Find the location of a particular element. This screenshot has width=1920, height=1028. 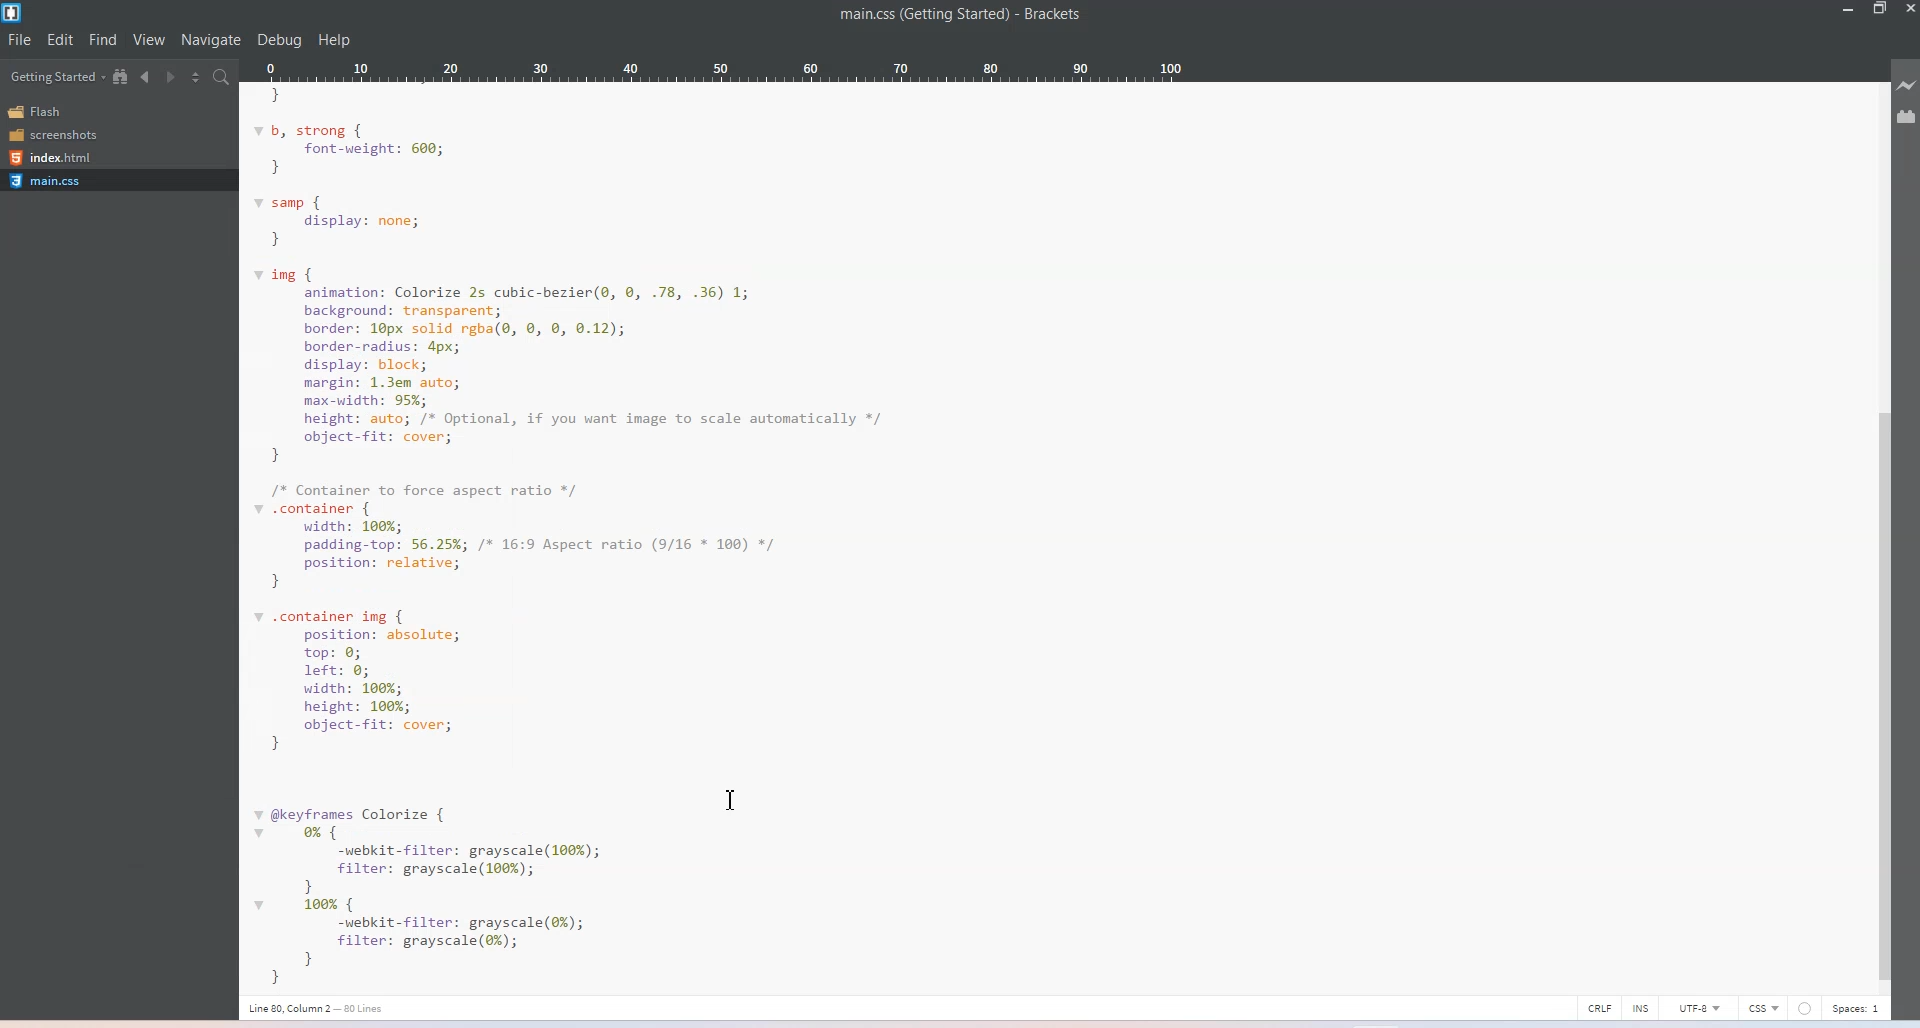

INS is located at coordinates (1643, 1006).